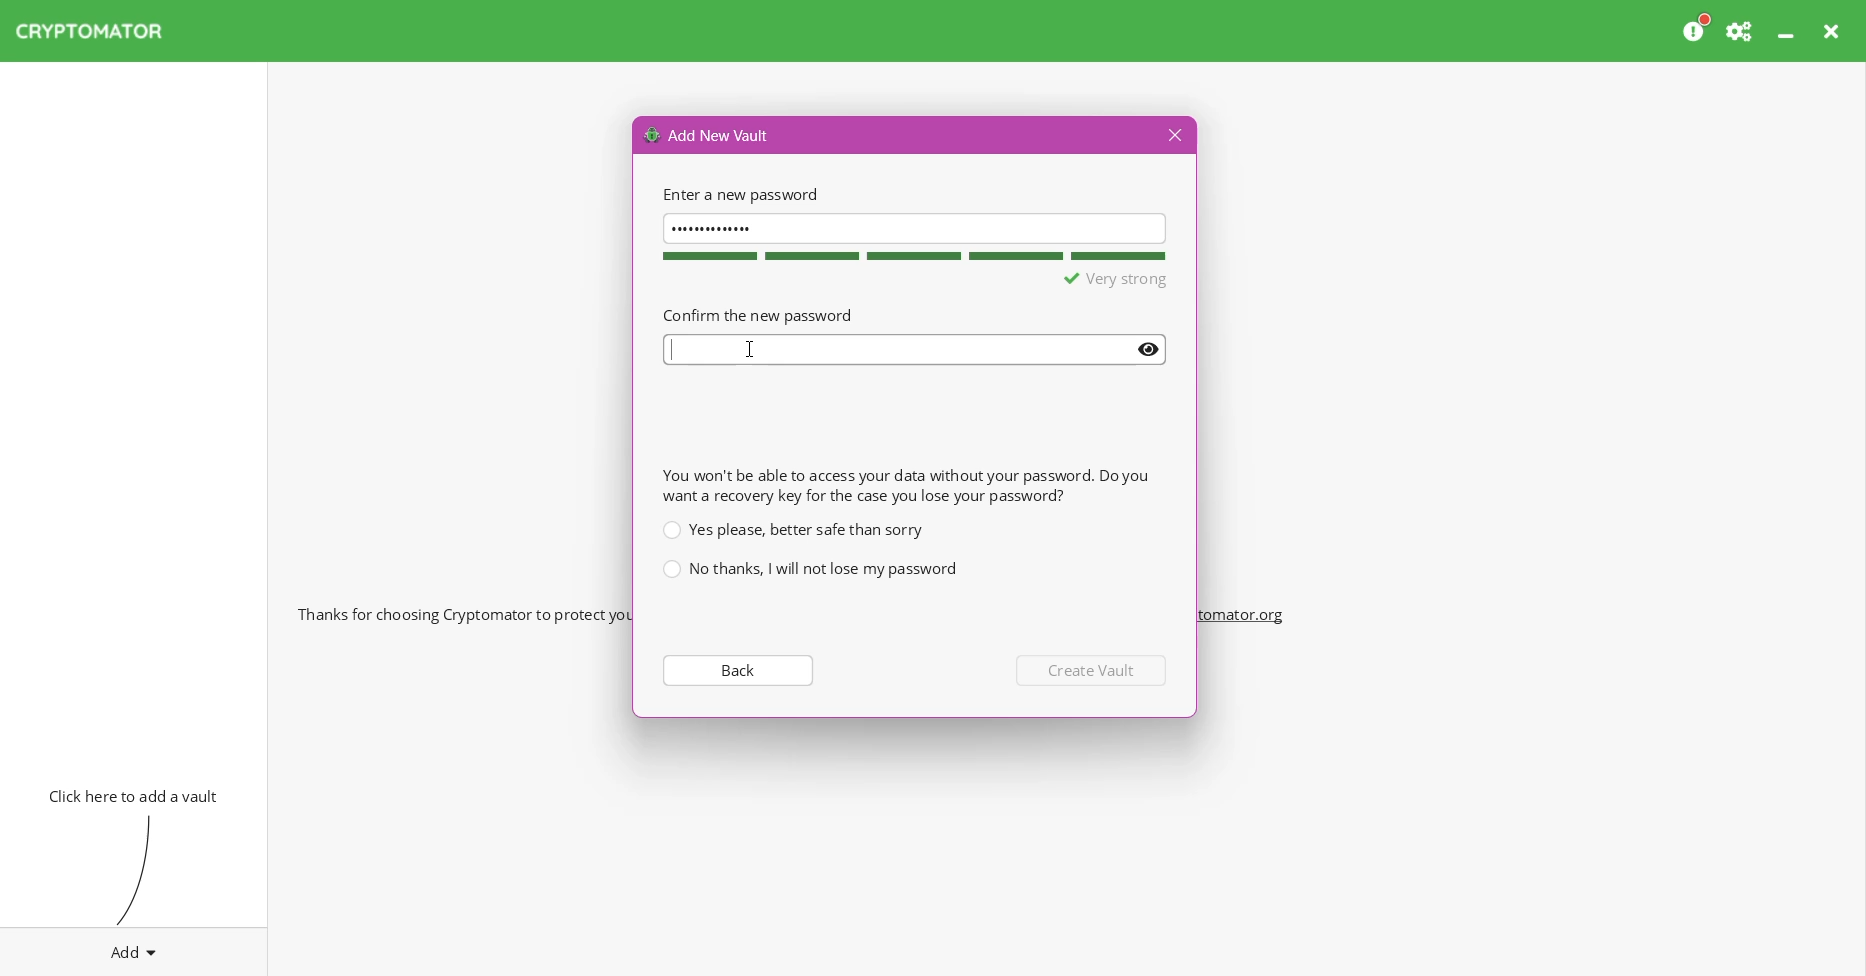 This screenshot has width=1866, height=976. I want to click on Preferences, so click(1741, 31).